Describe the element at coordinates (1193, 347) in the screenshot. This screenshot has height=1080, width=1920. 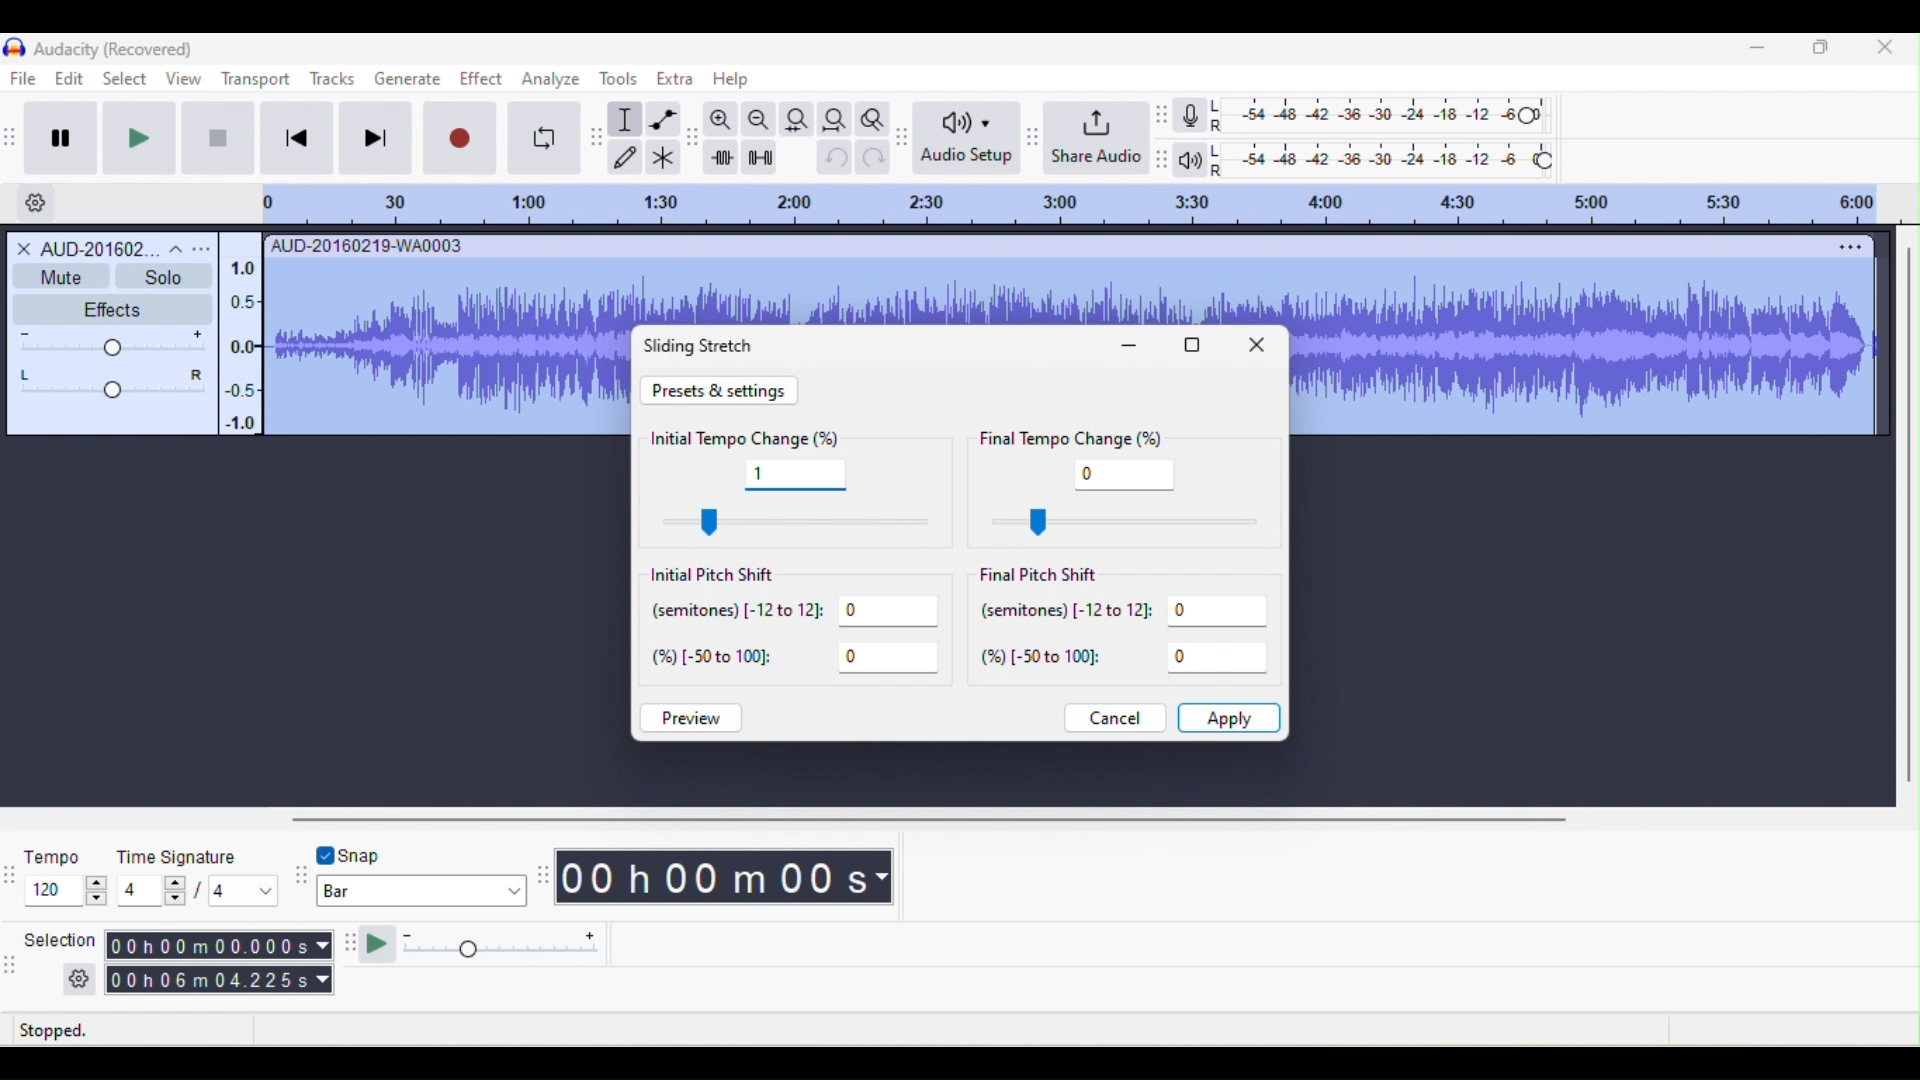
I see `maximize` at that location.